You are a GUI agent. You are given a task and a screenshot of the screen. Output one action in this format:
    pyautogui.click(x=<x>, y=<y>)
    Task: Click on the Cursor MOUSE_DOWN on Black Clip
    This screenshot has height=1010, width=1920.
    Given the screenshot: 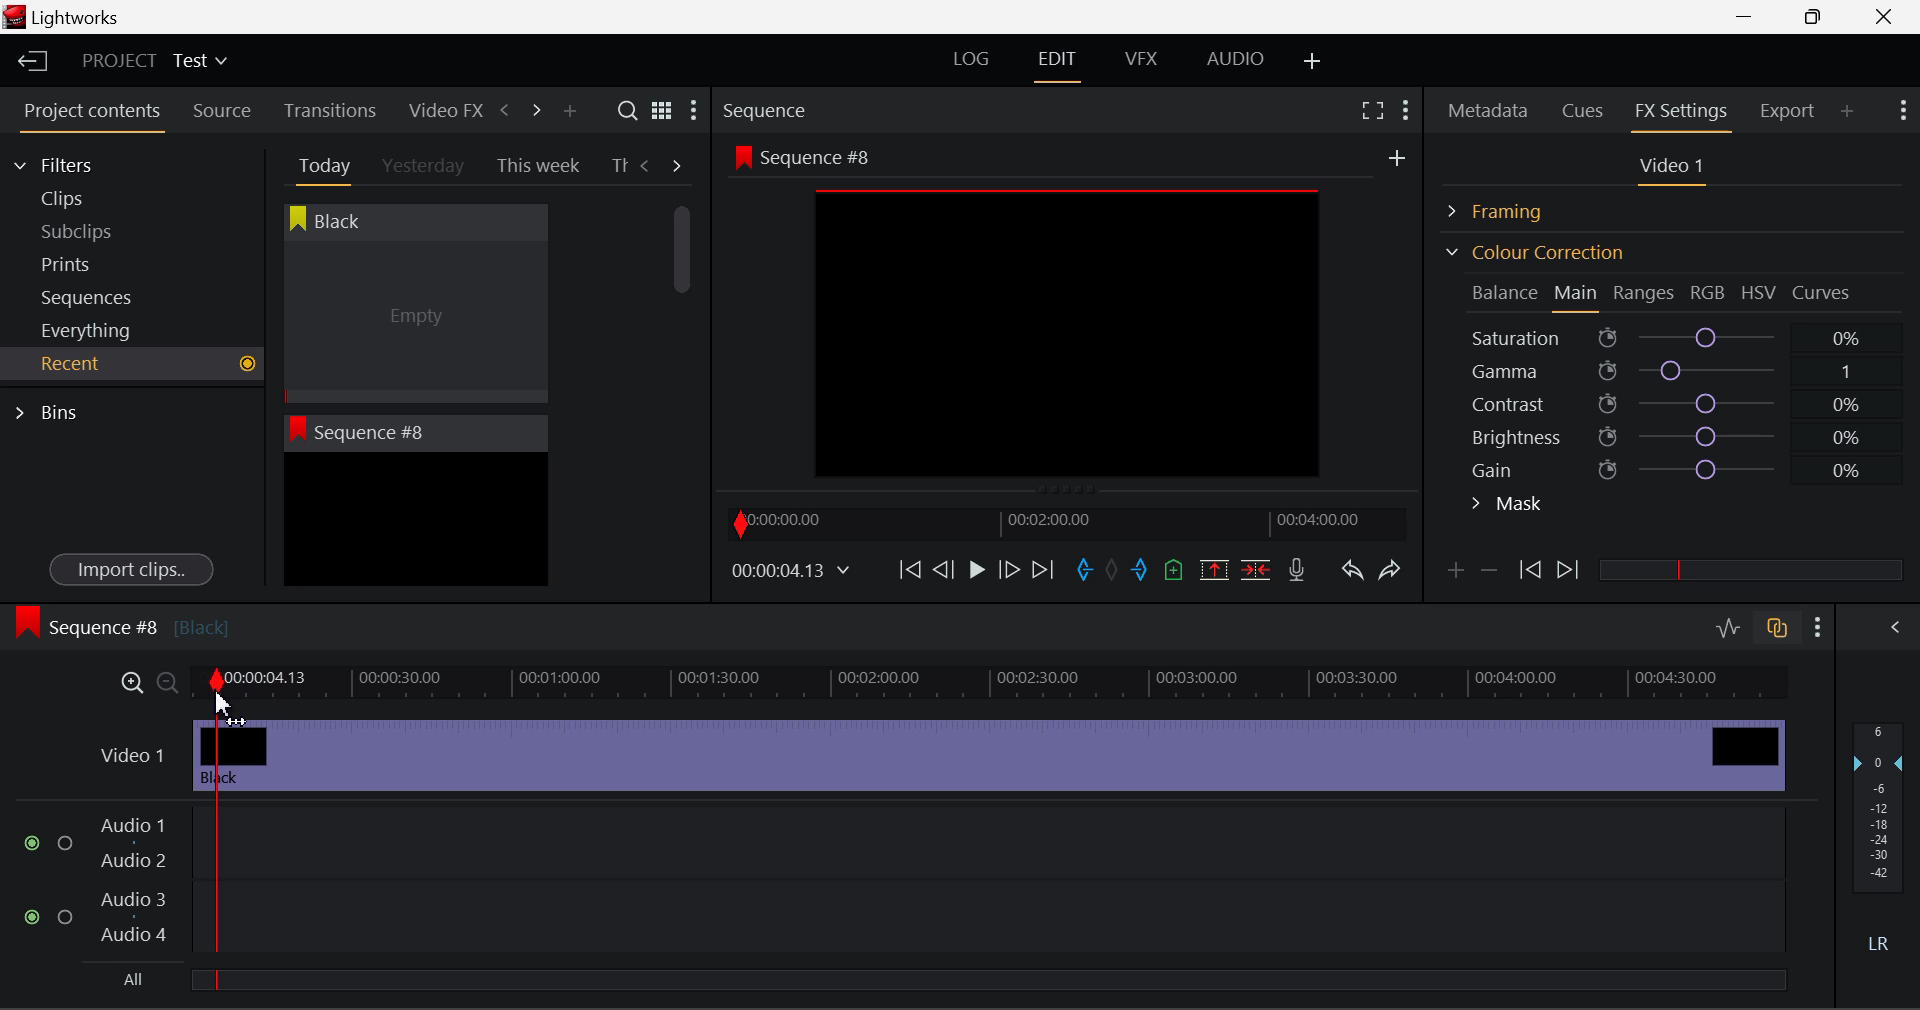 What is the action you would take?
    pyautogui.click(x=413, y=322)
    